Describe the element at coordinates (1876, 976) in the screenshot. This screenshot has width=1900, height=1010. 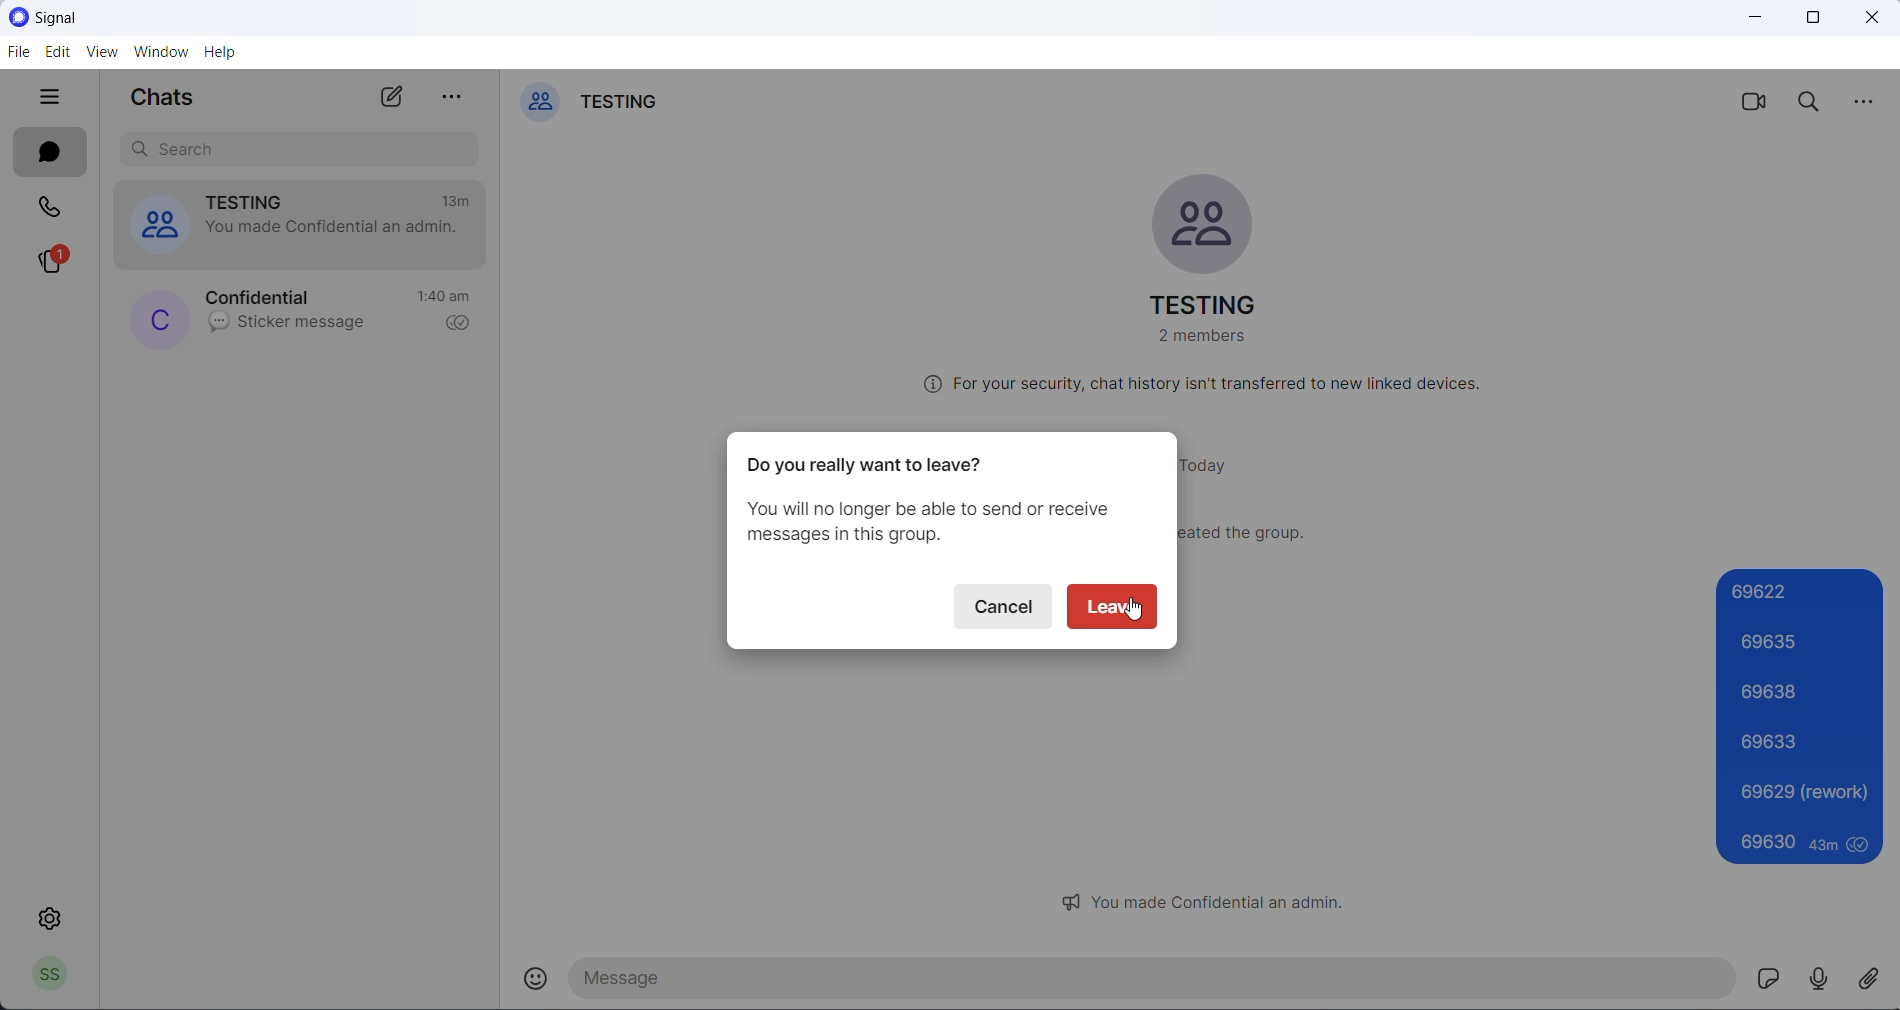
I see `share attachments` at that location.